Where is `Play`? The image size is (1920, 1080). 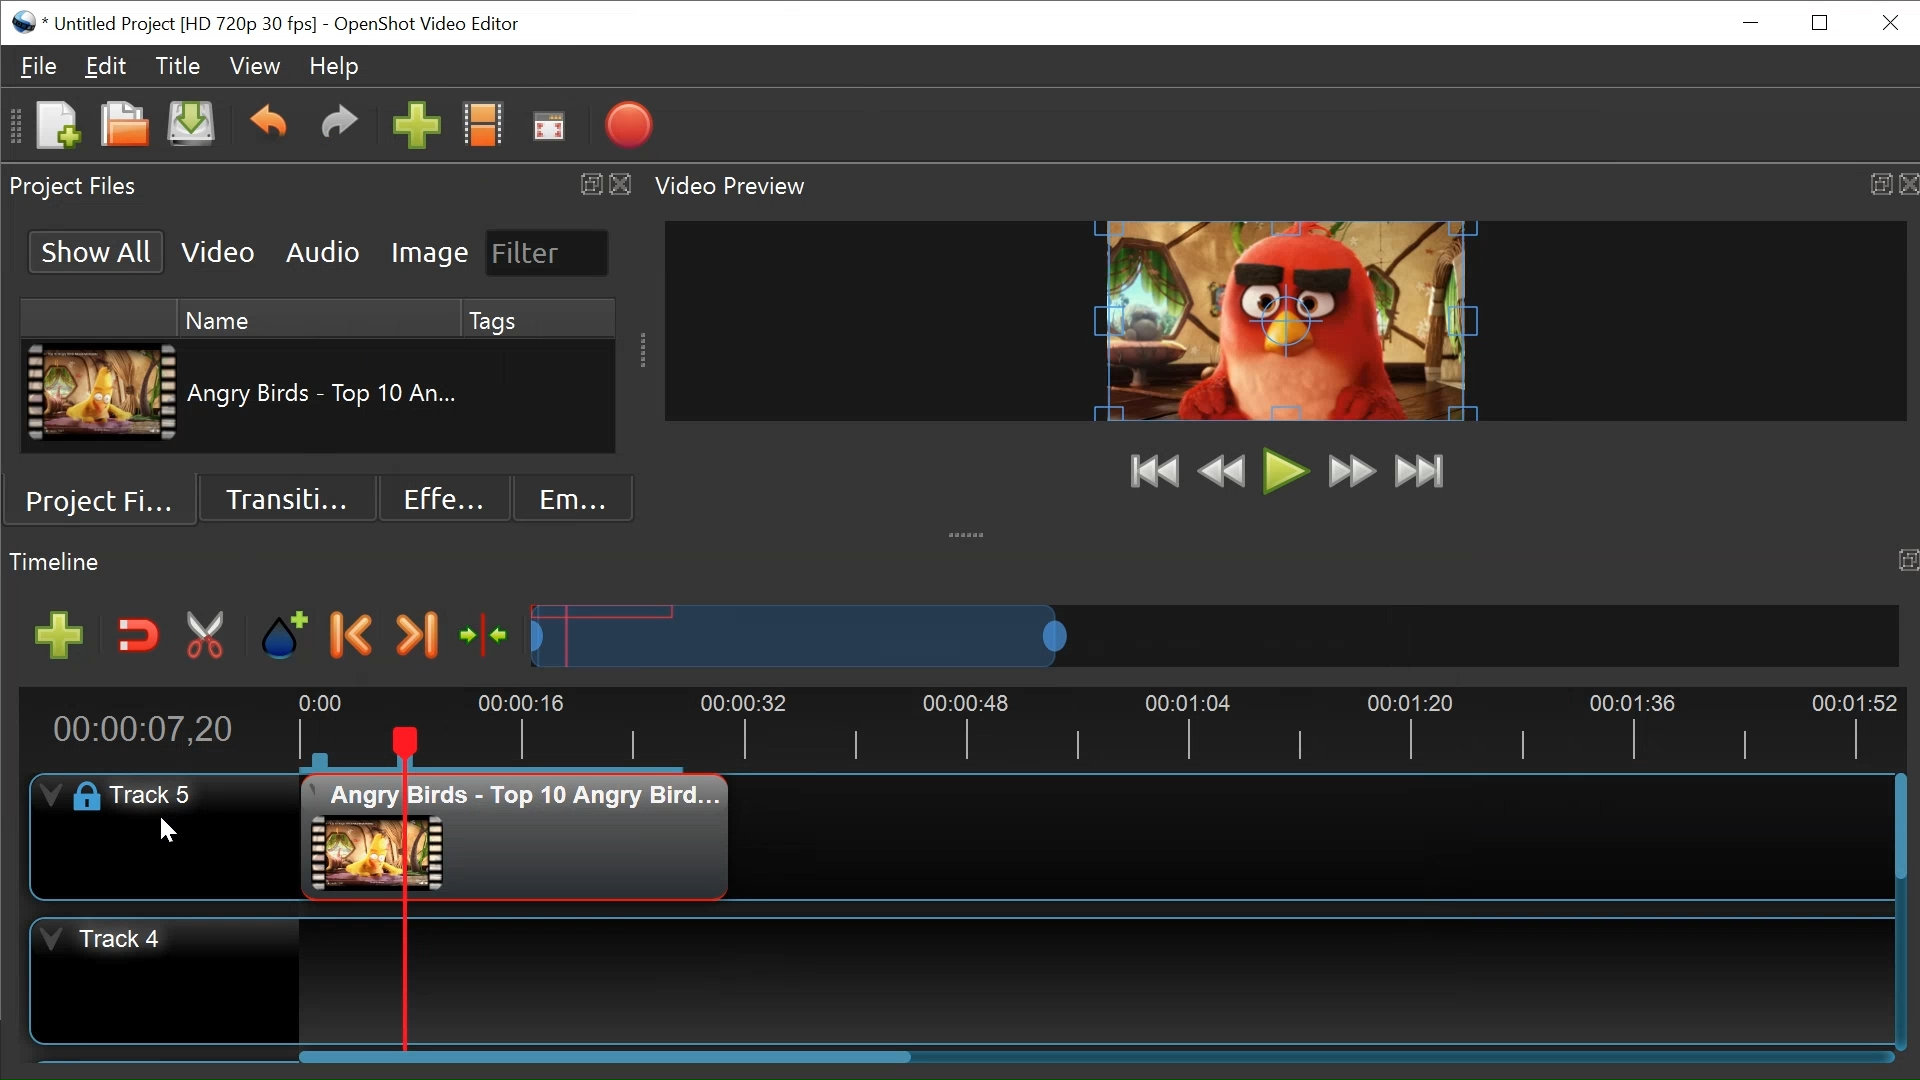 Play is located at coordinates (1286, 471).